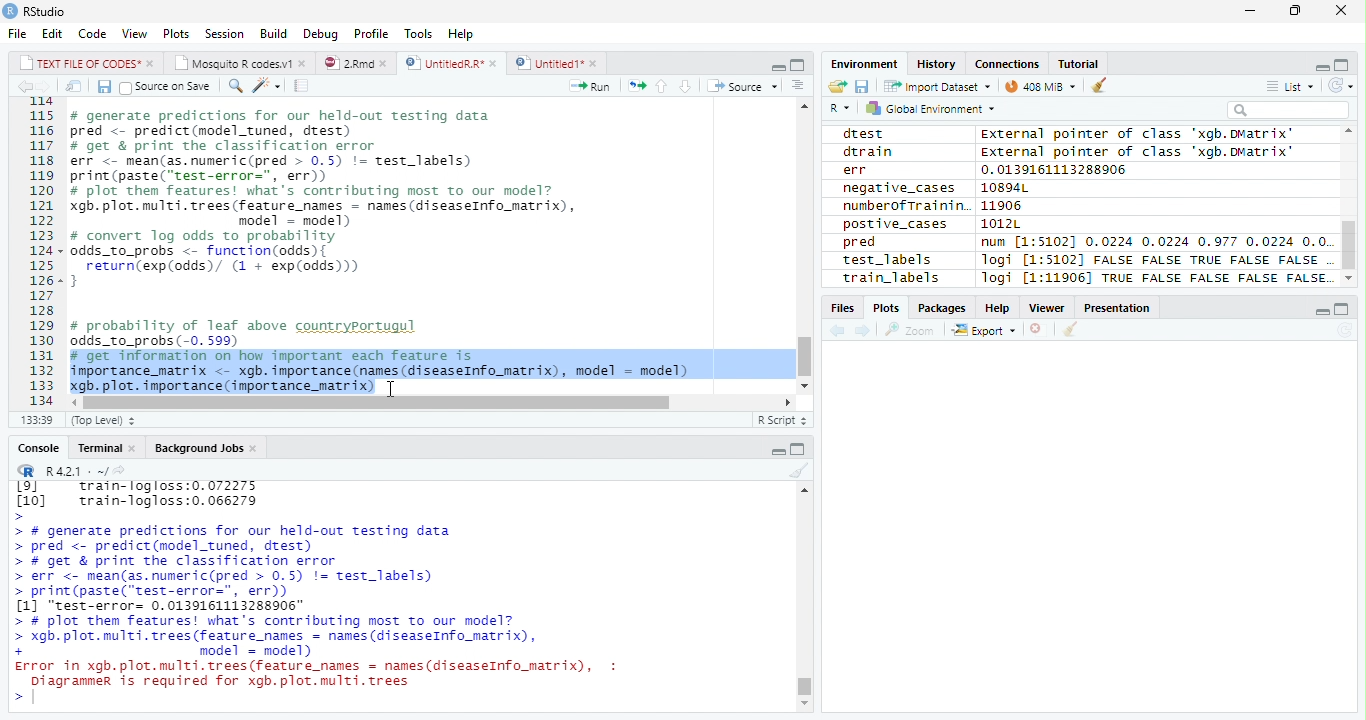 This screenshot has width=1366, height=720. What do you see at coordinates (862, 133) in the screenshot?
I see `dtest` at bounding box center [862, 133].